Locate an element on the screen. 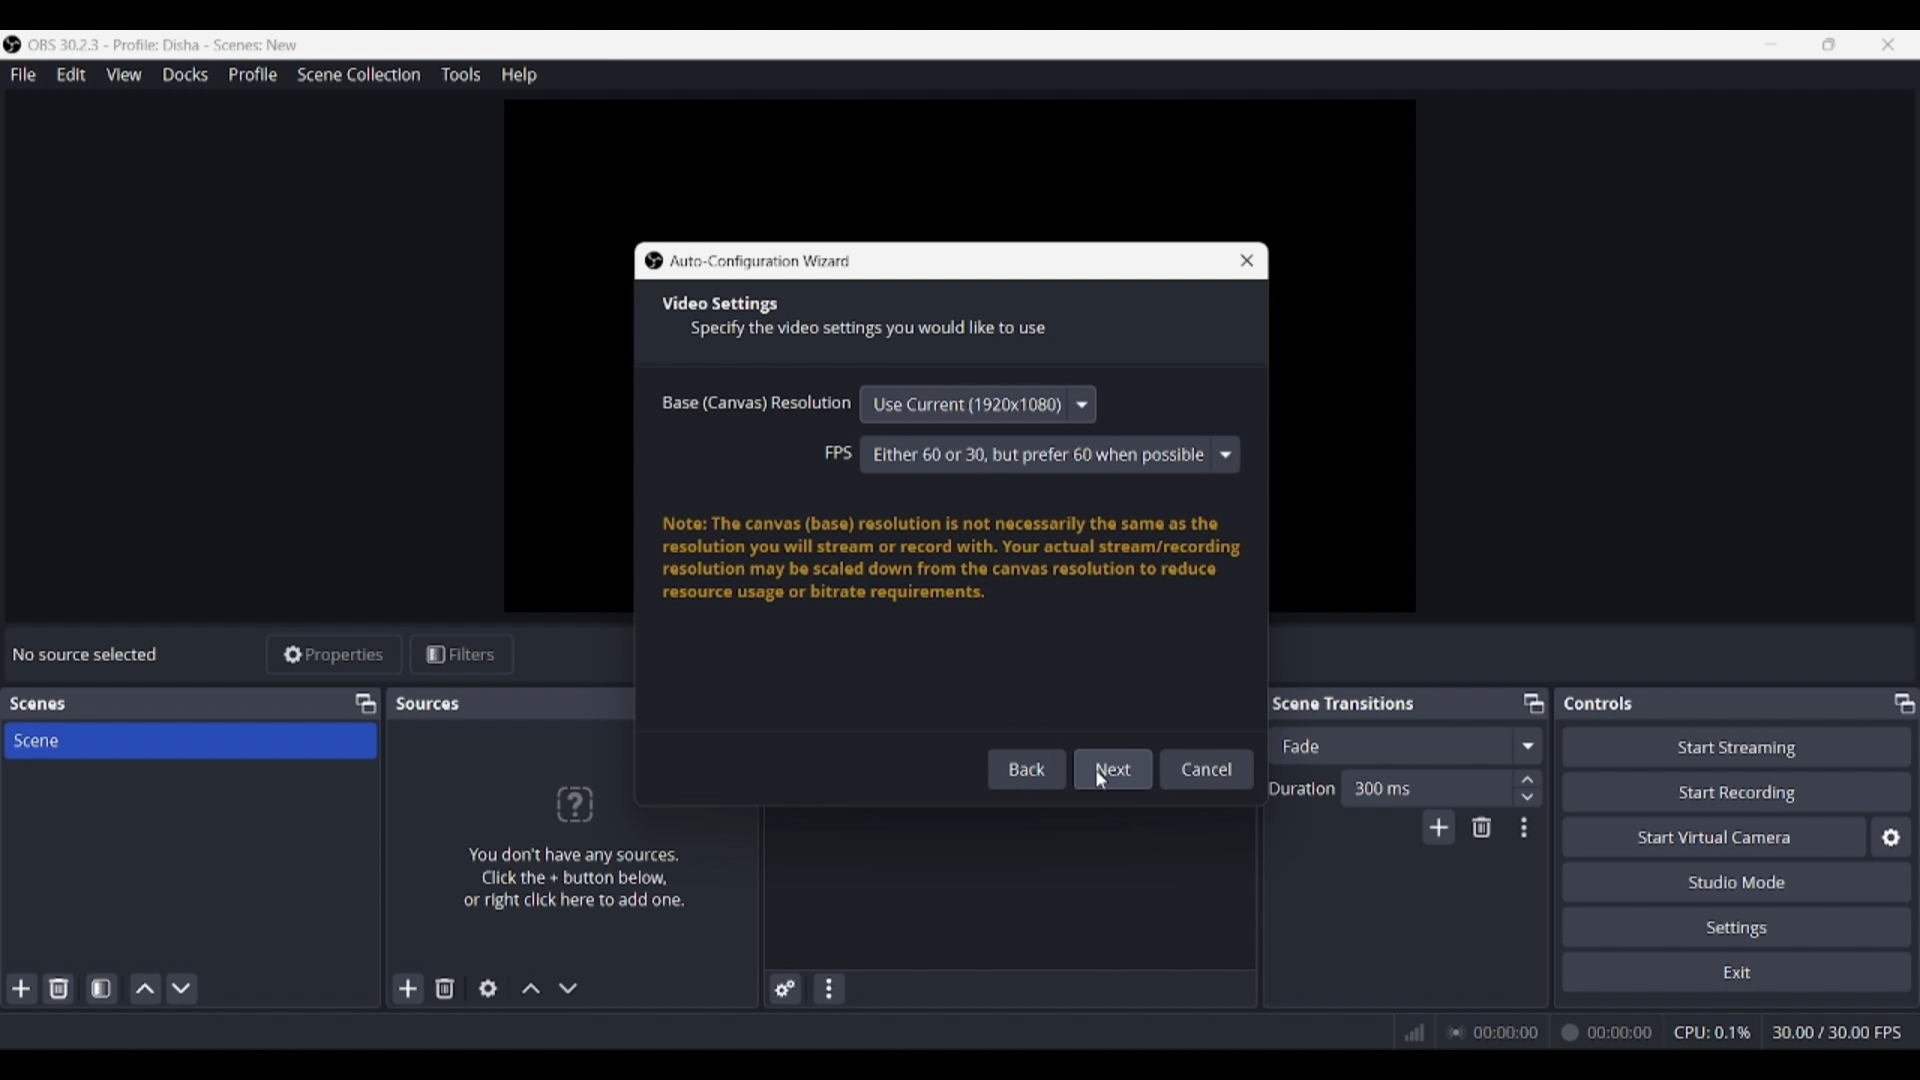 The image size is (1920, 1080). Scene collection menu is located at coordinates (358, 74).